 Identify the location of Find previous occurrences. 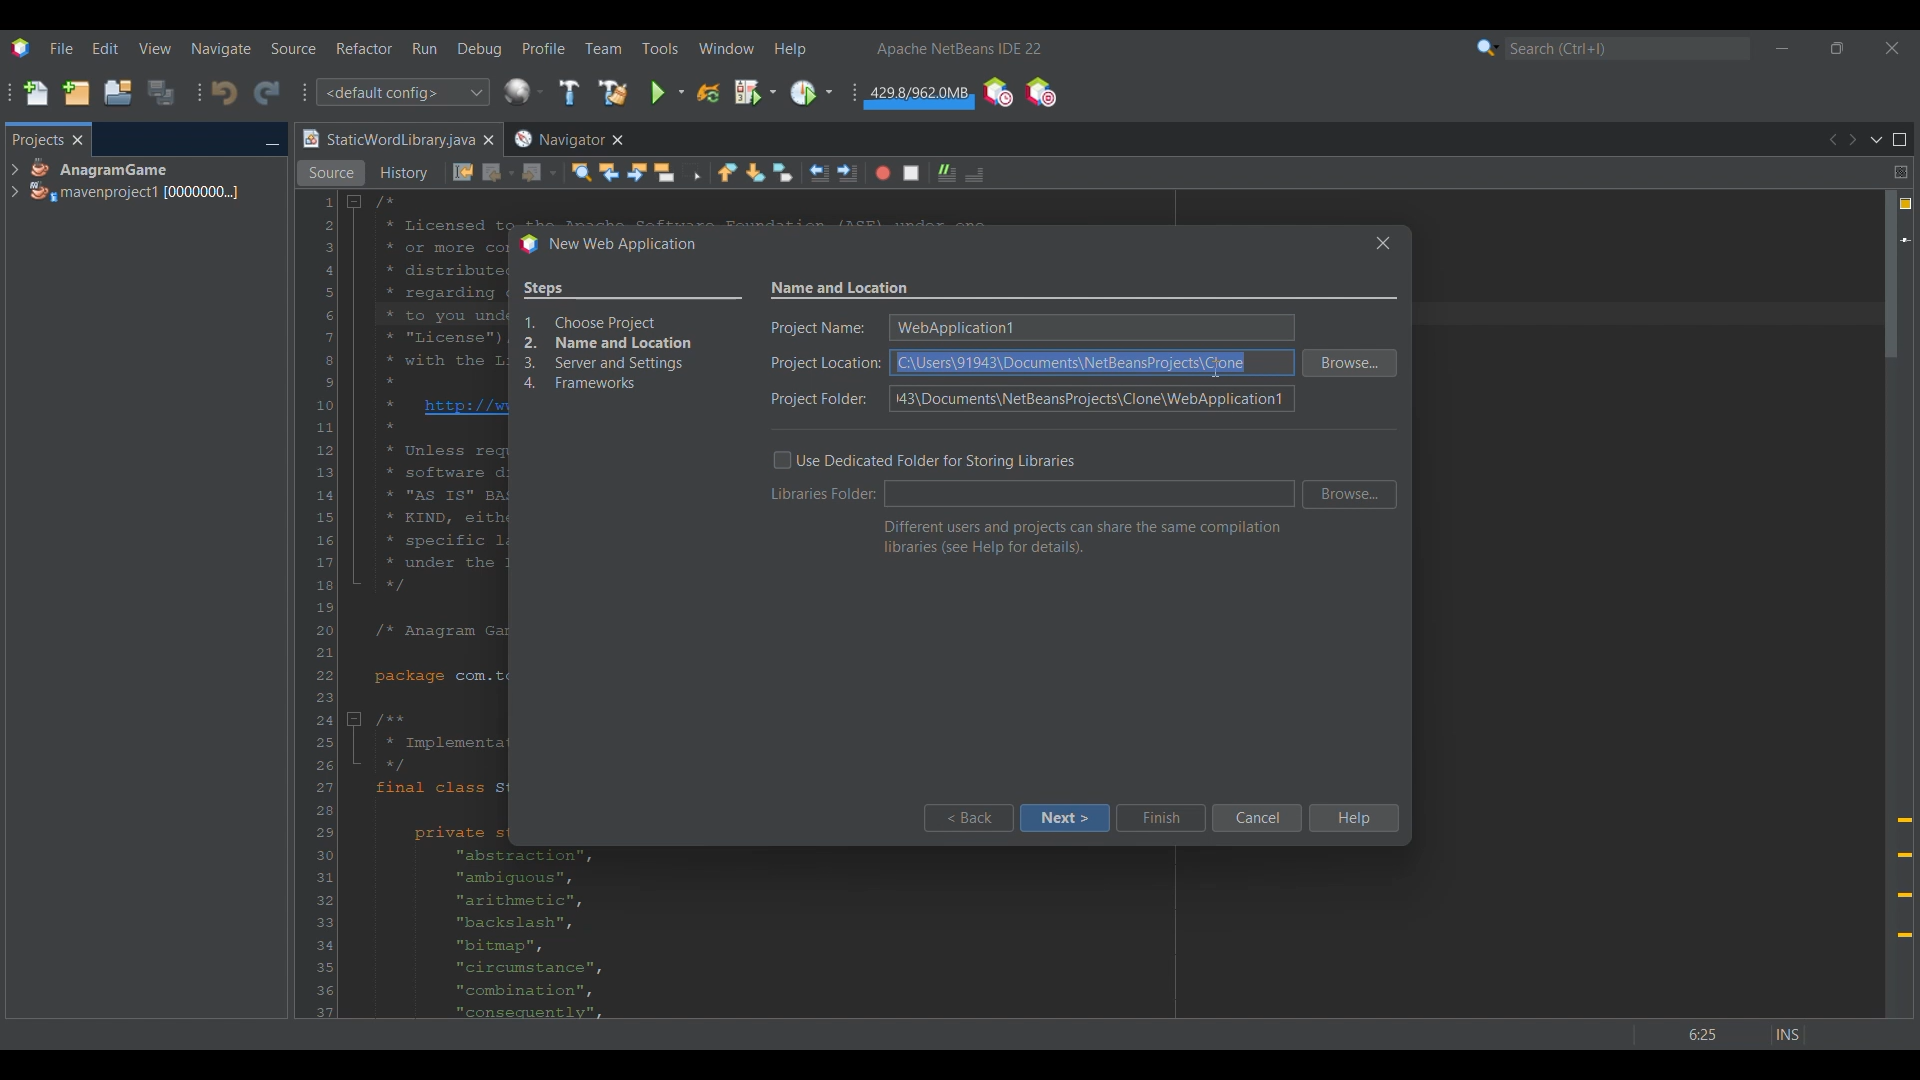
(609, 172).